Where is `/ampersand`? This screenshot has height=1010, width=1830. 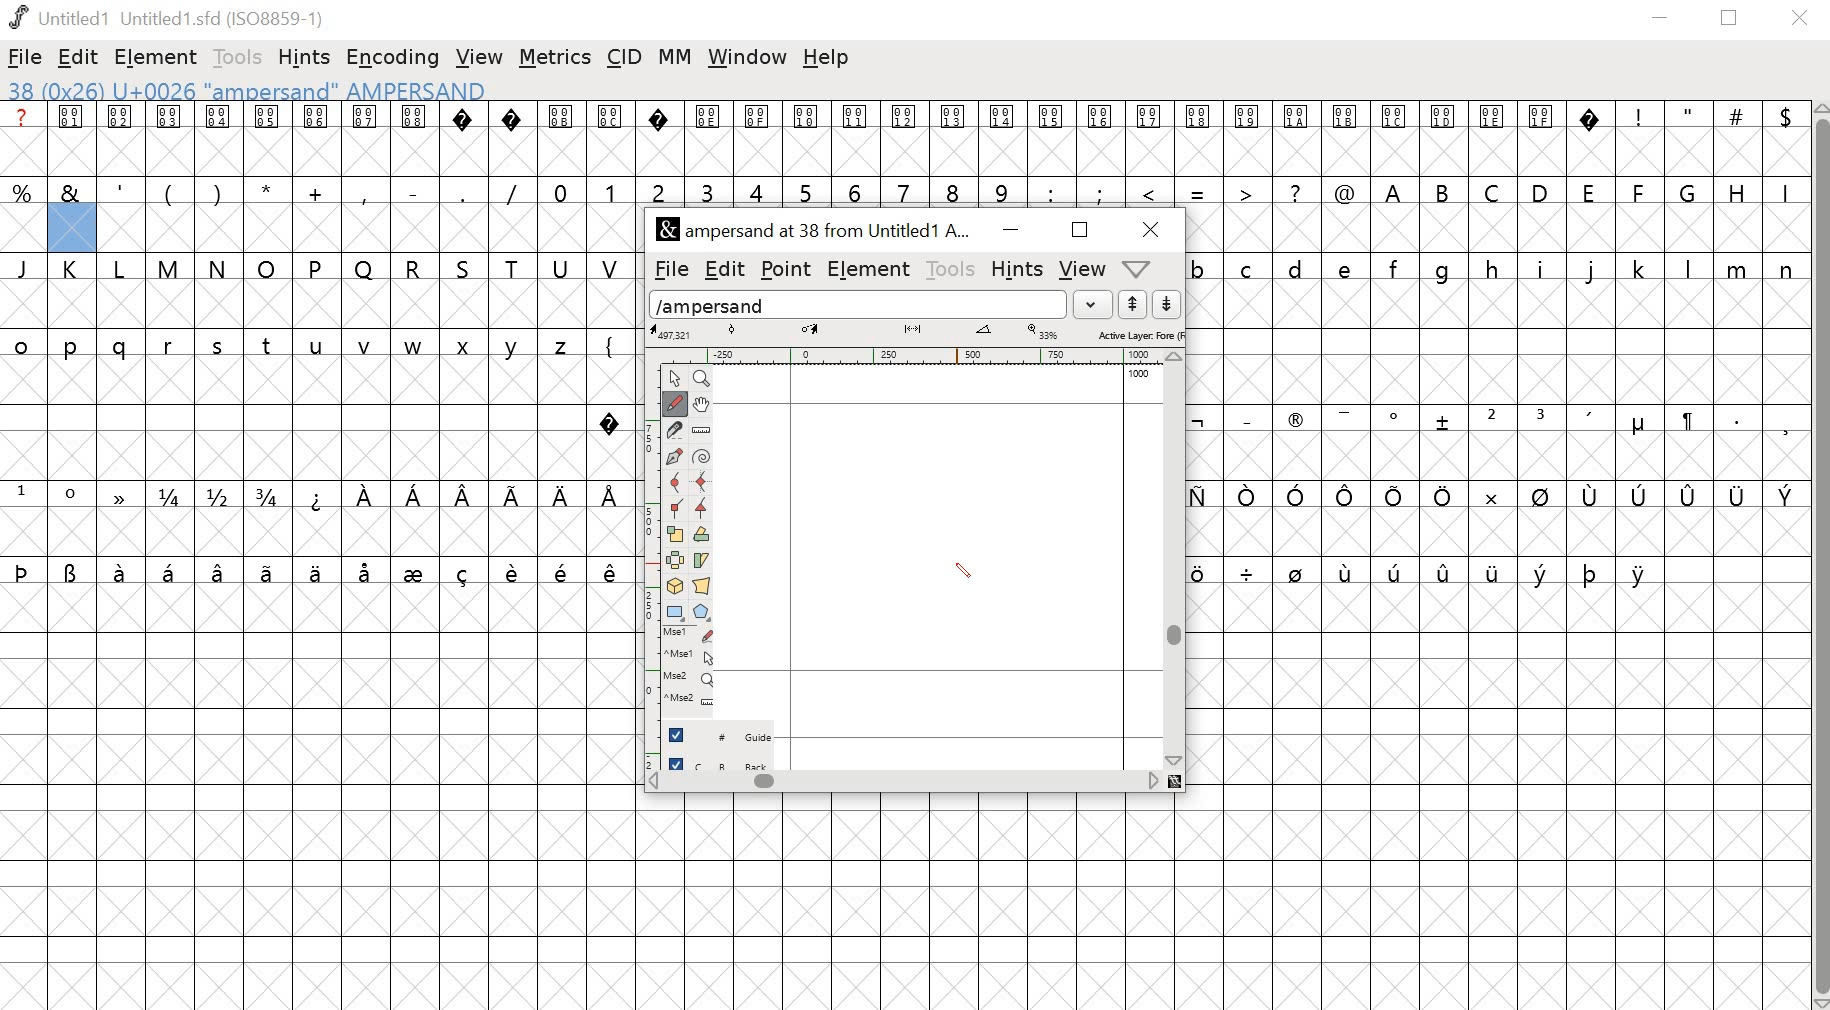
/ampersand is located at coordinates (859, 302).